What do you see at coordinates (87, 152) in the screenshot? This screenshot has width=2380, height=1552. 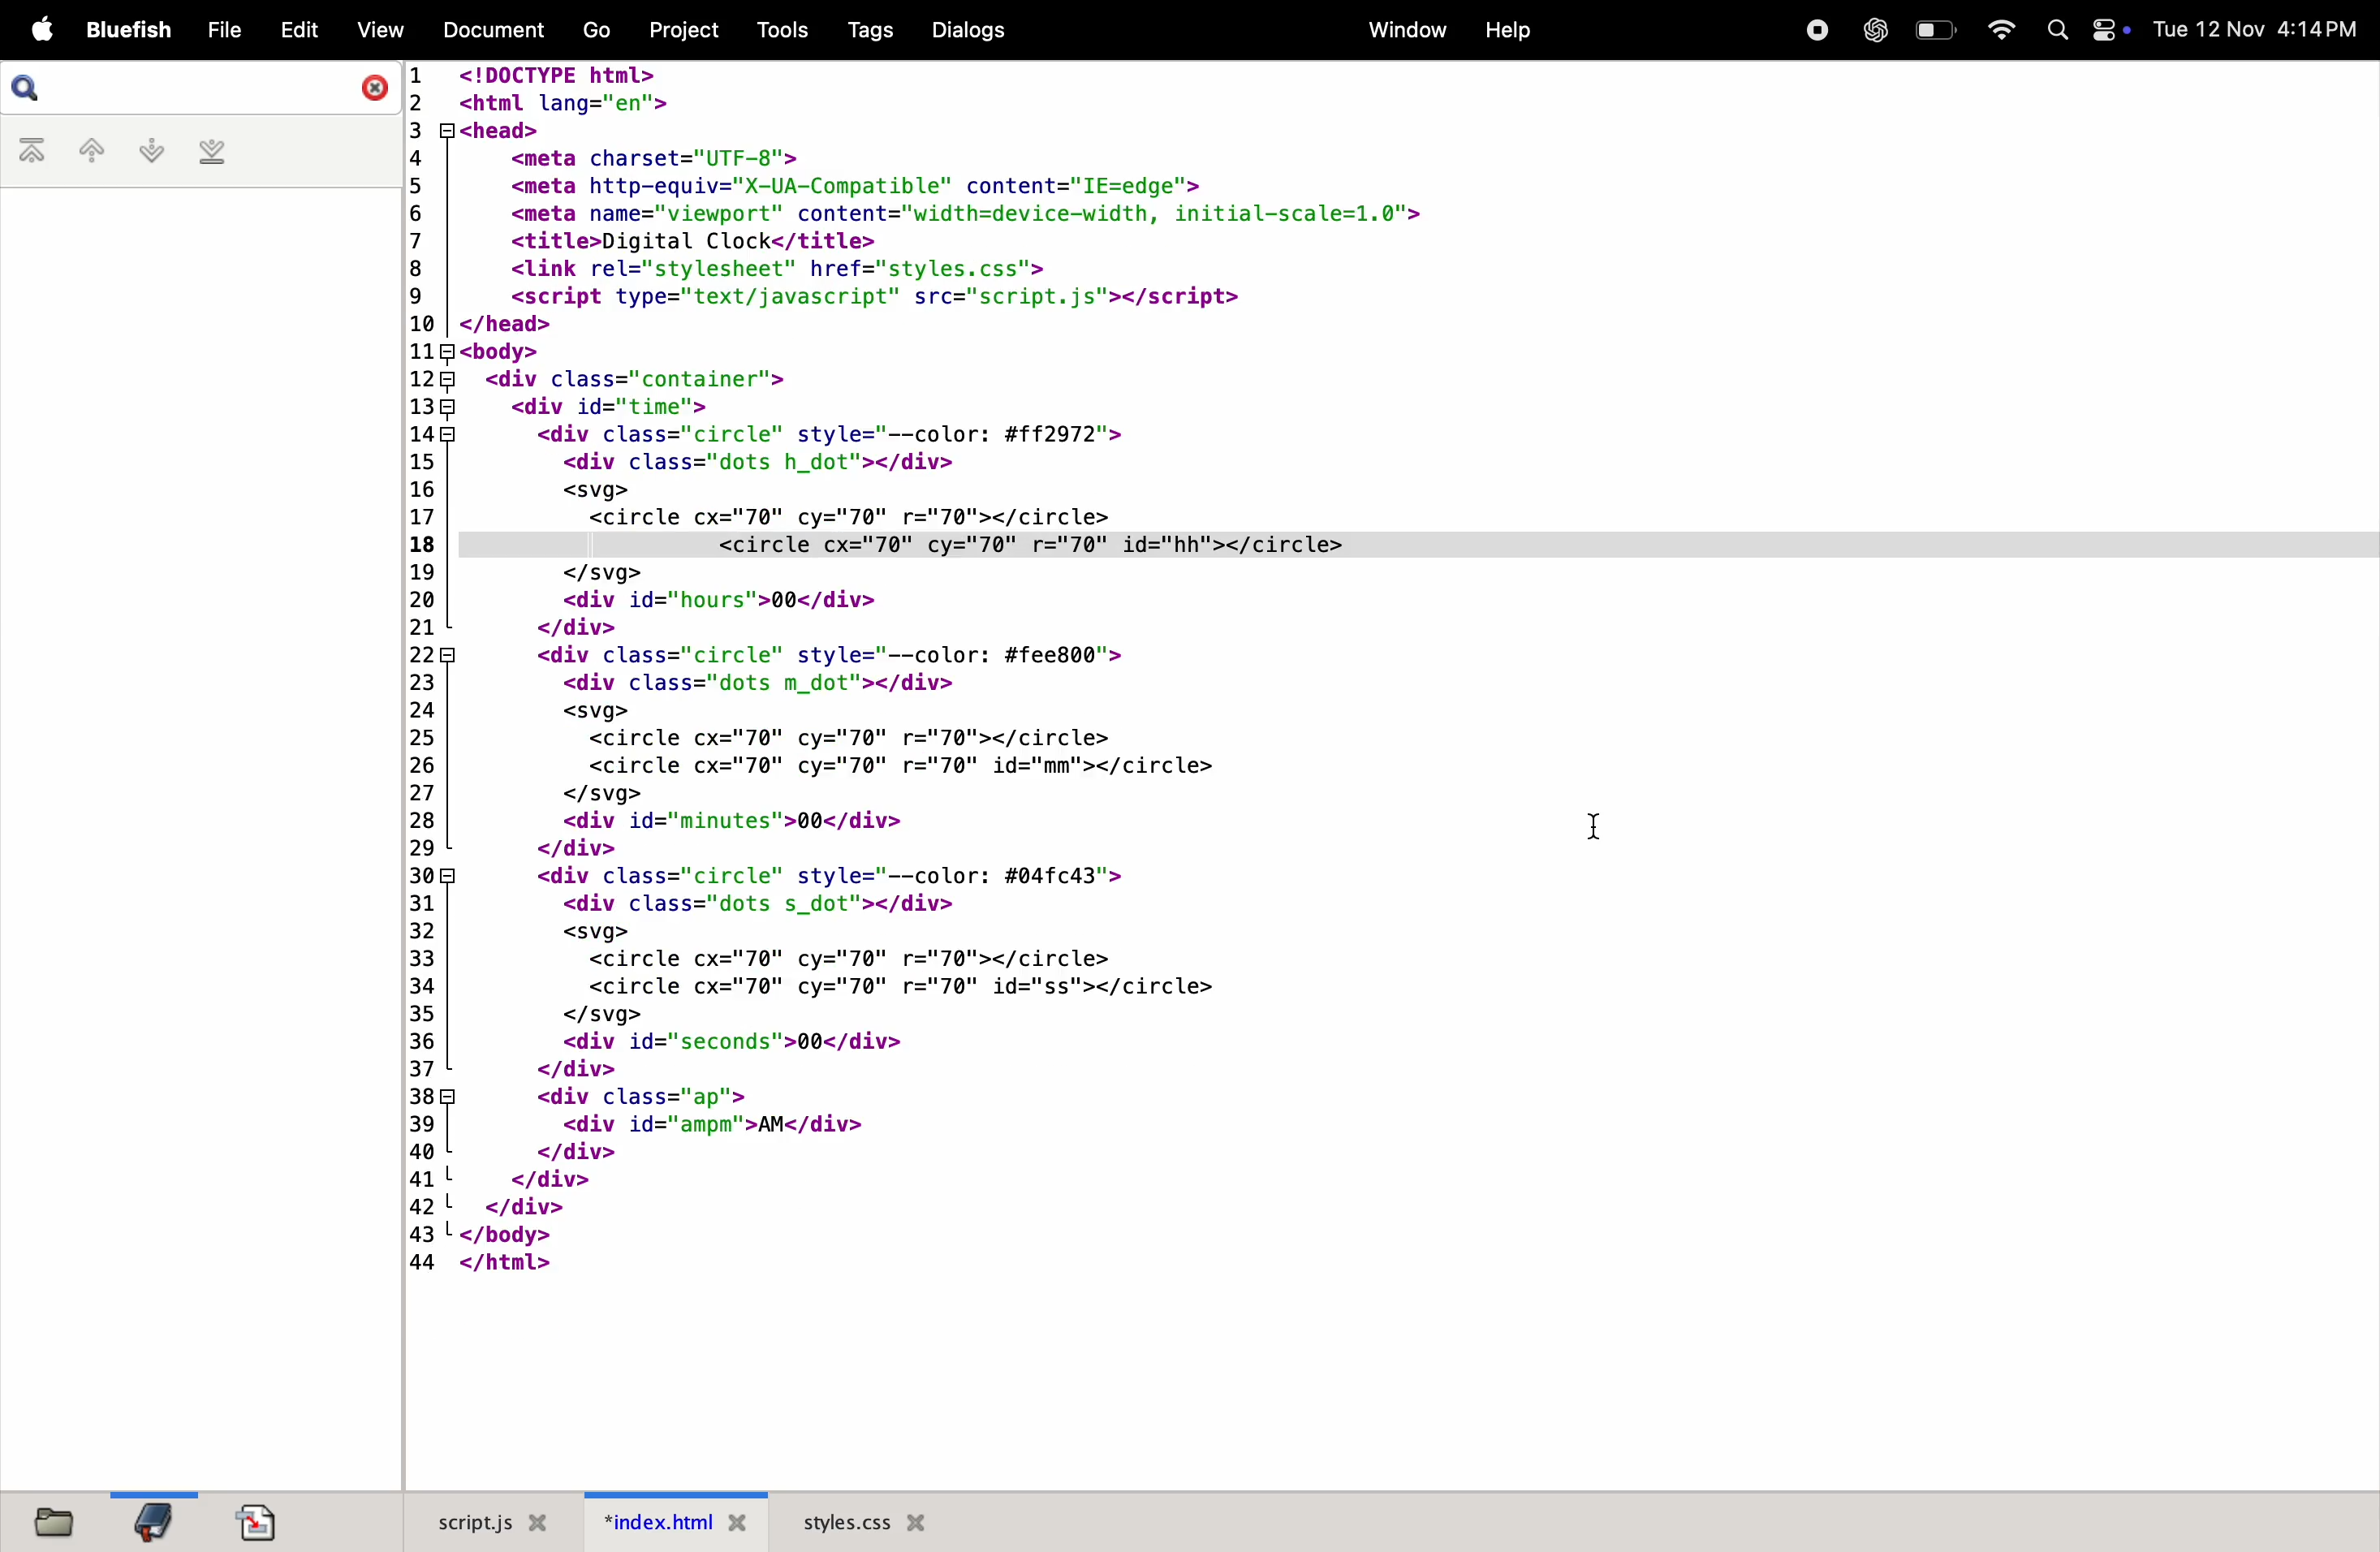 I see `previous bookmark` at bounding box center [87, 152].